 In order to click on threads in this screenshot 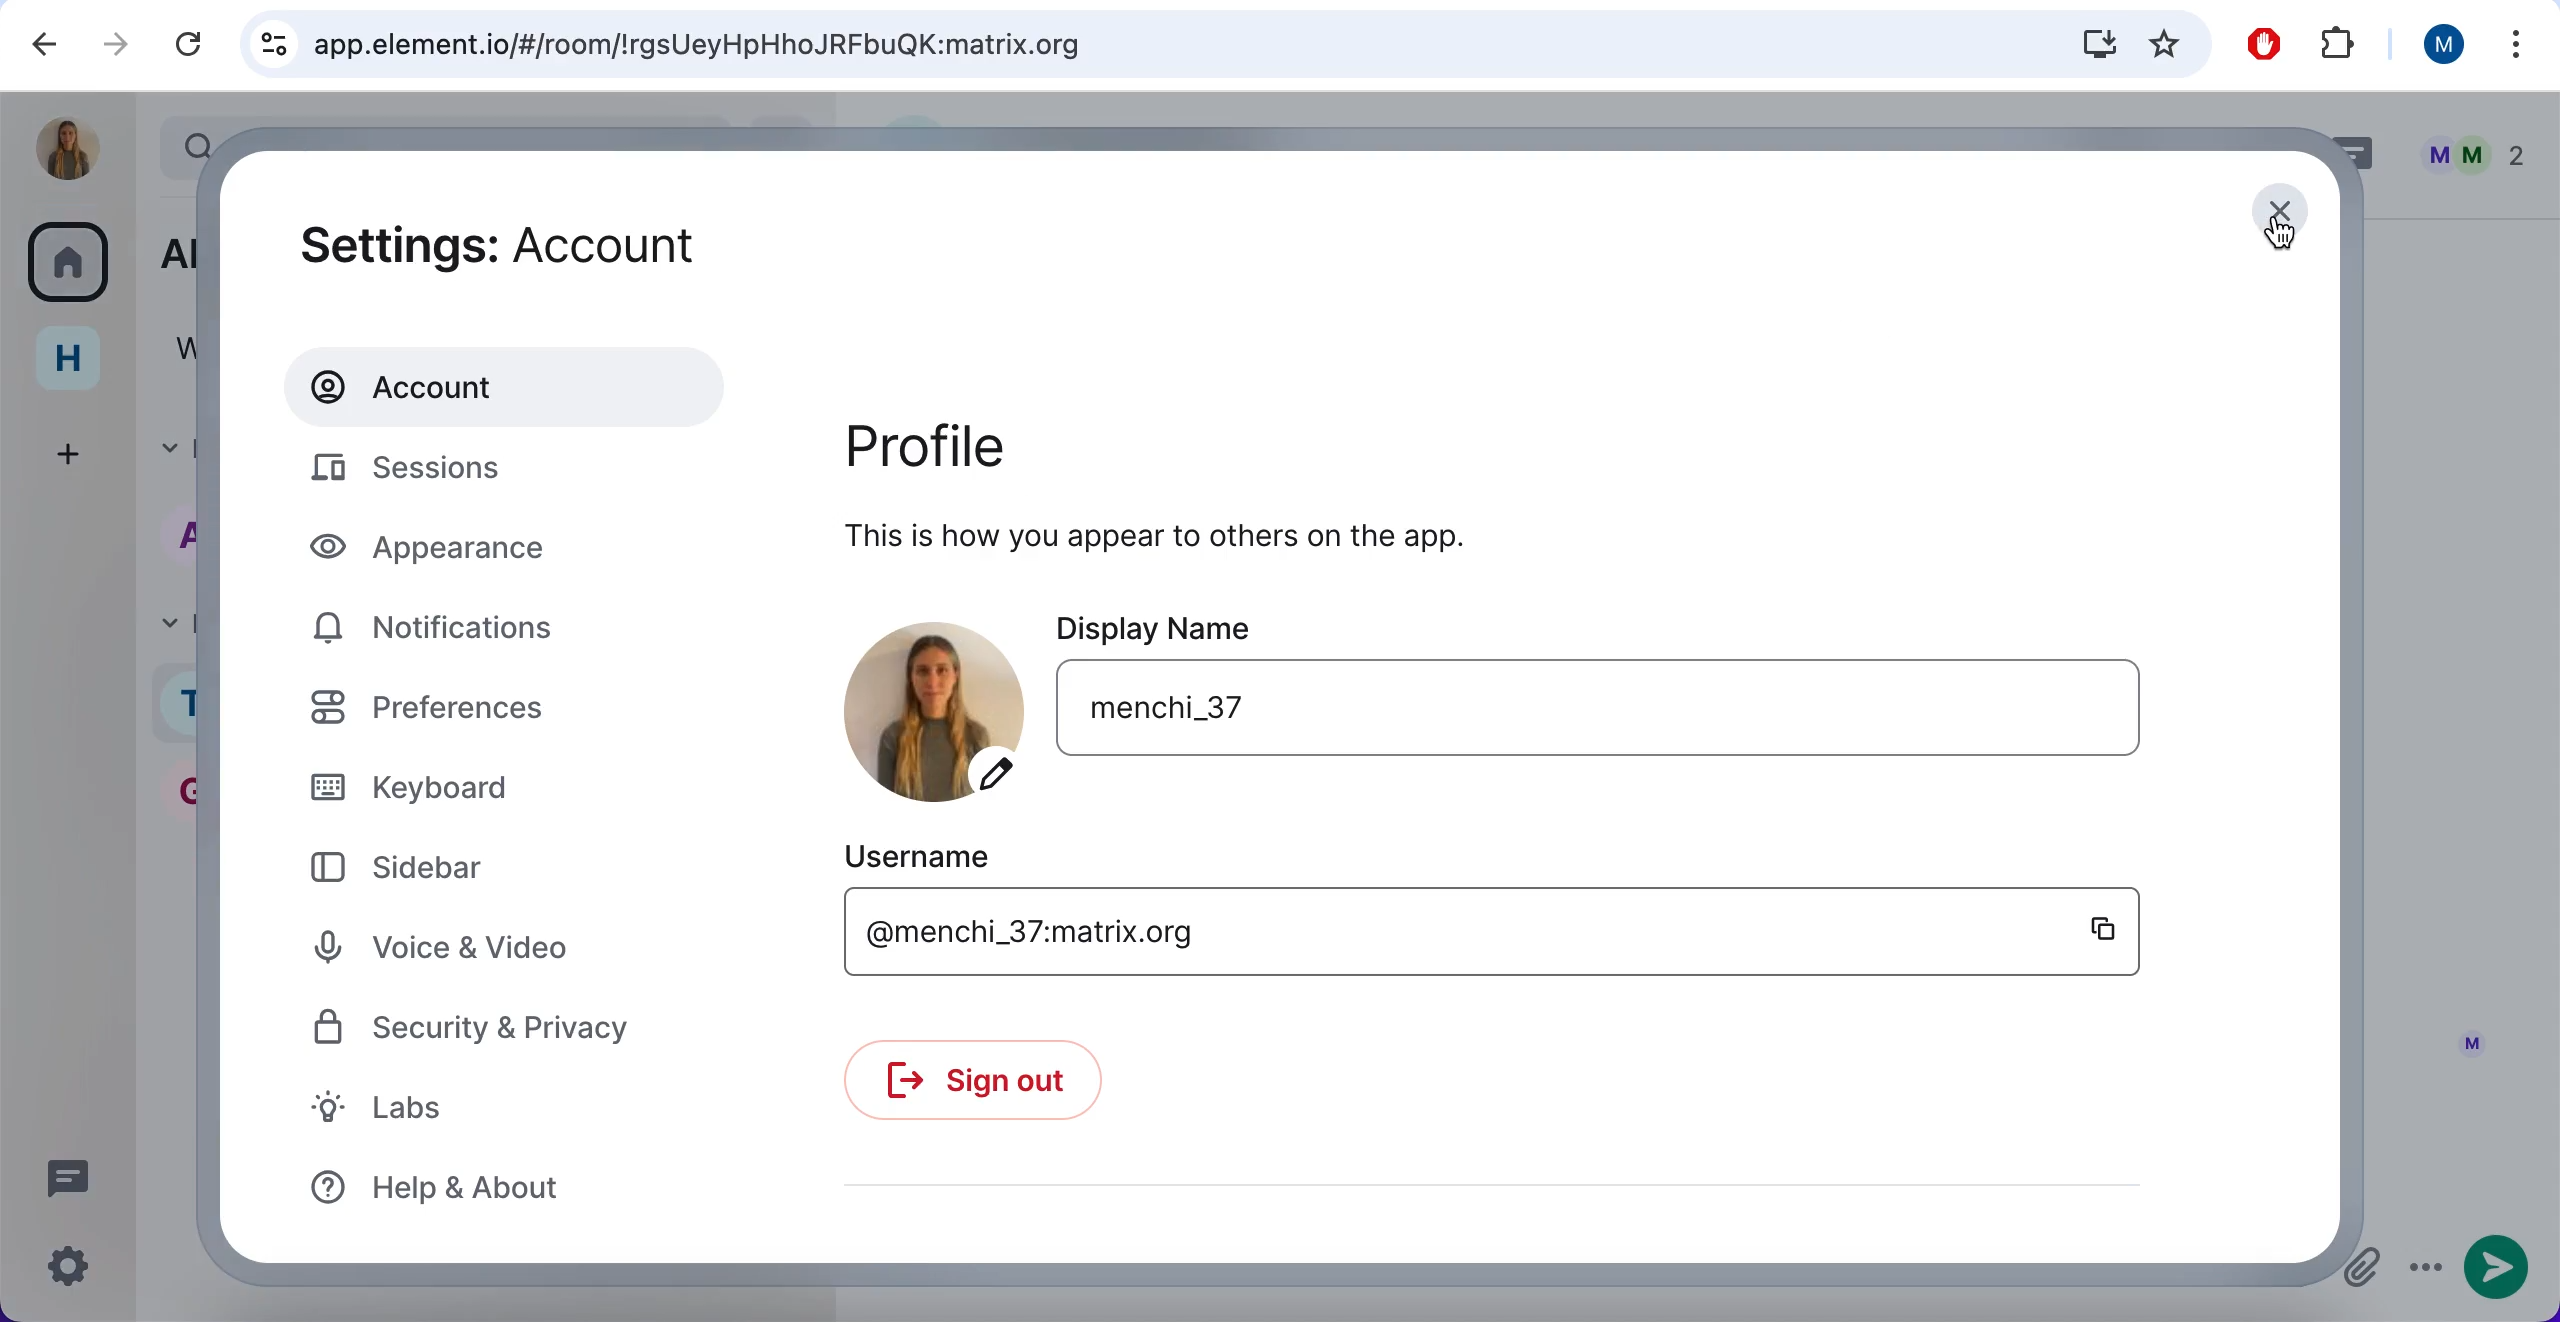, I will do `click(68, 1177)`.